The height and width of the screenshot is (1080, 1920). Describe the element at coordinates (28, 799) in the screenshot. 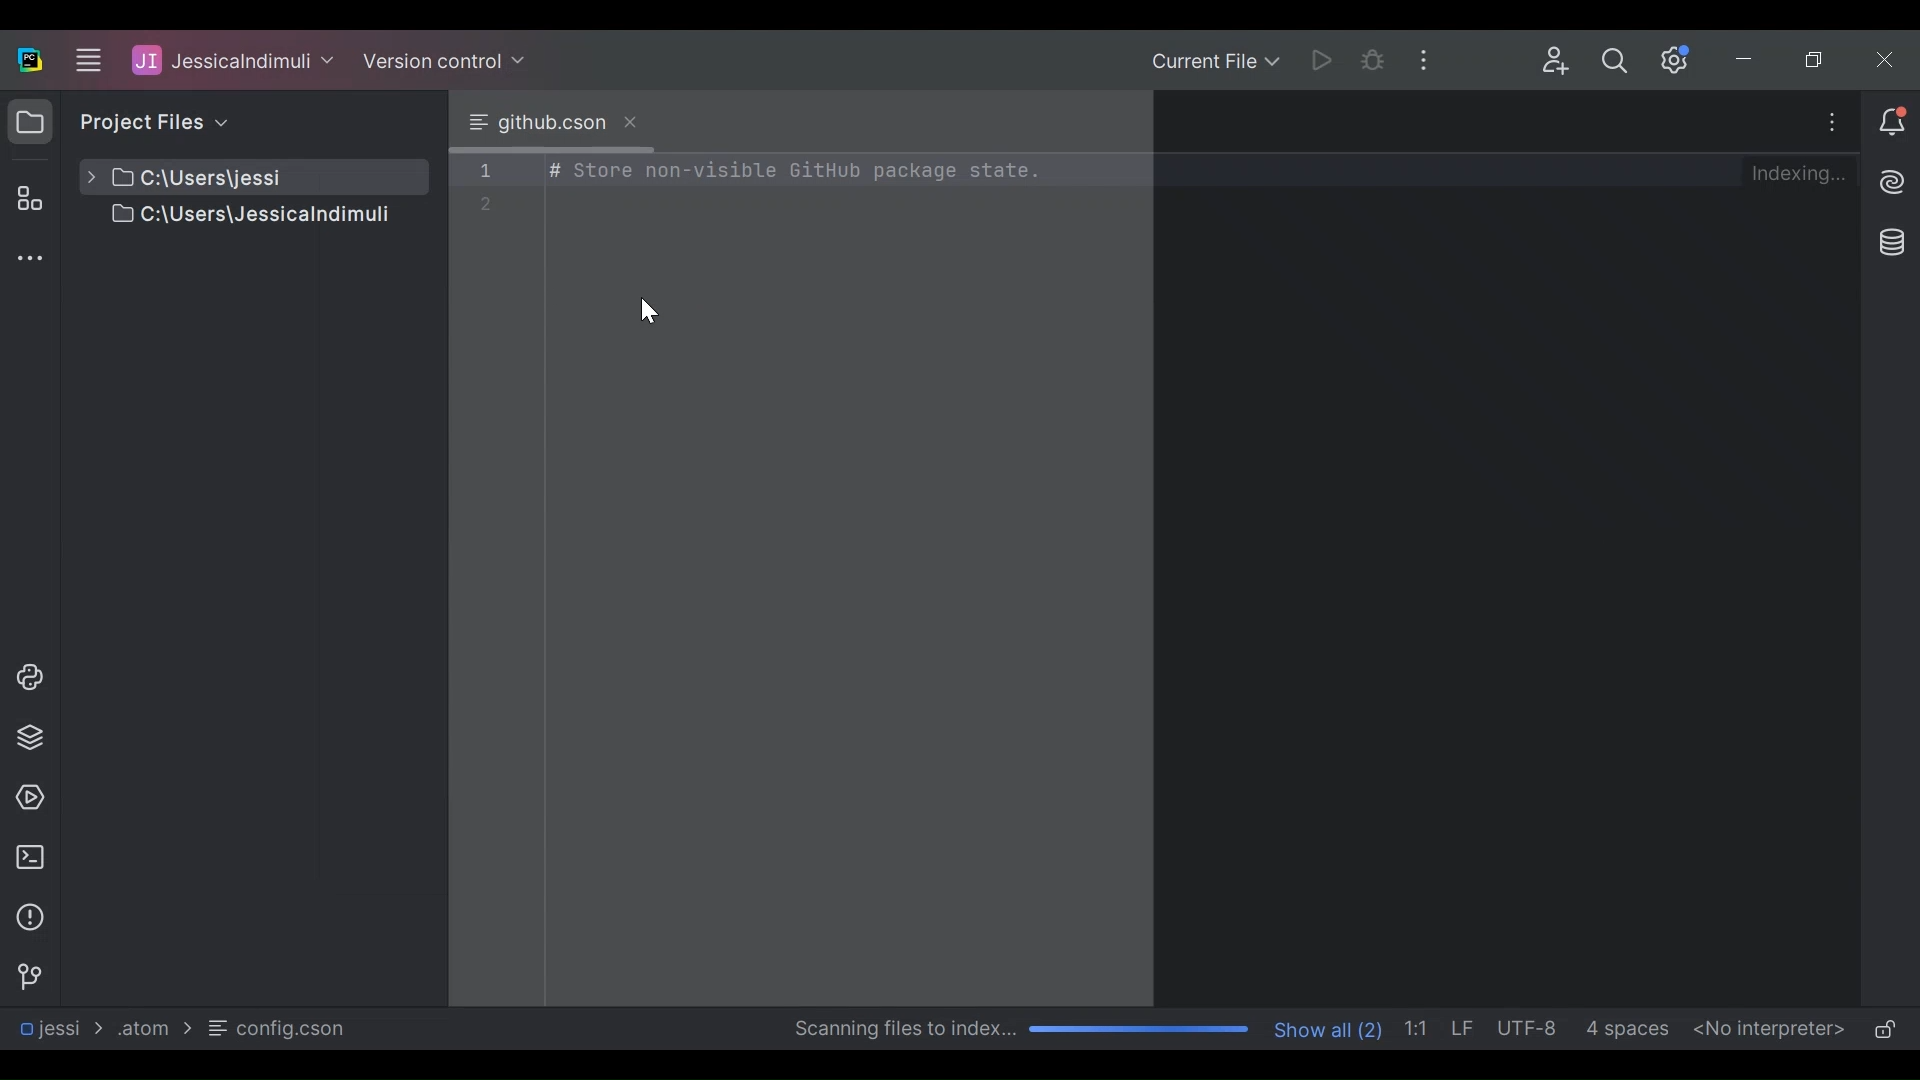

I see `Services` at that location.